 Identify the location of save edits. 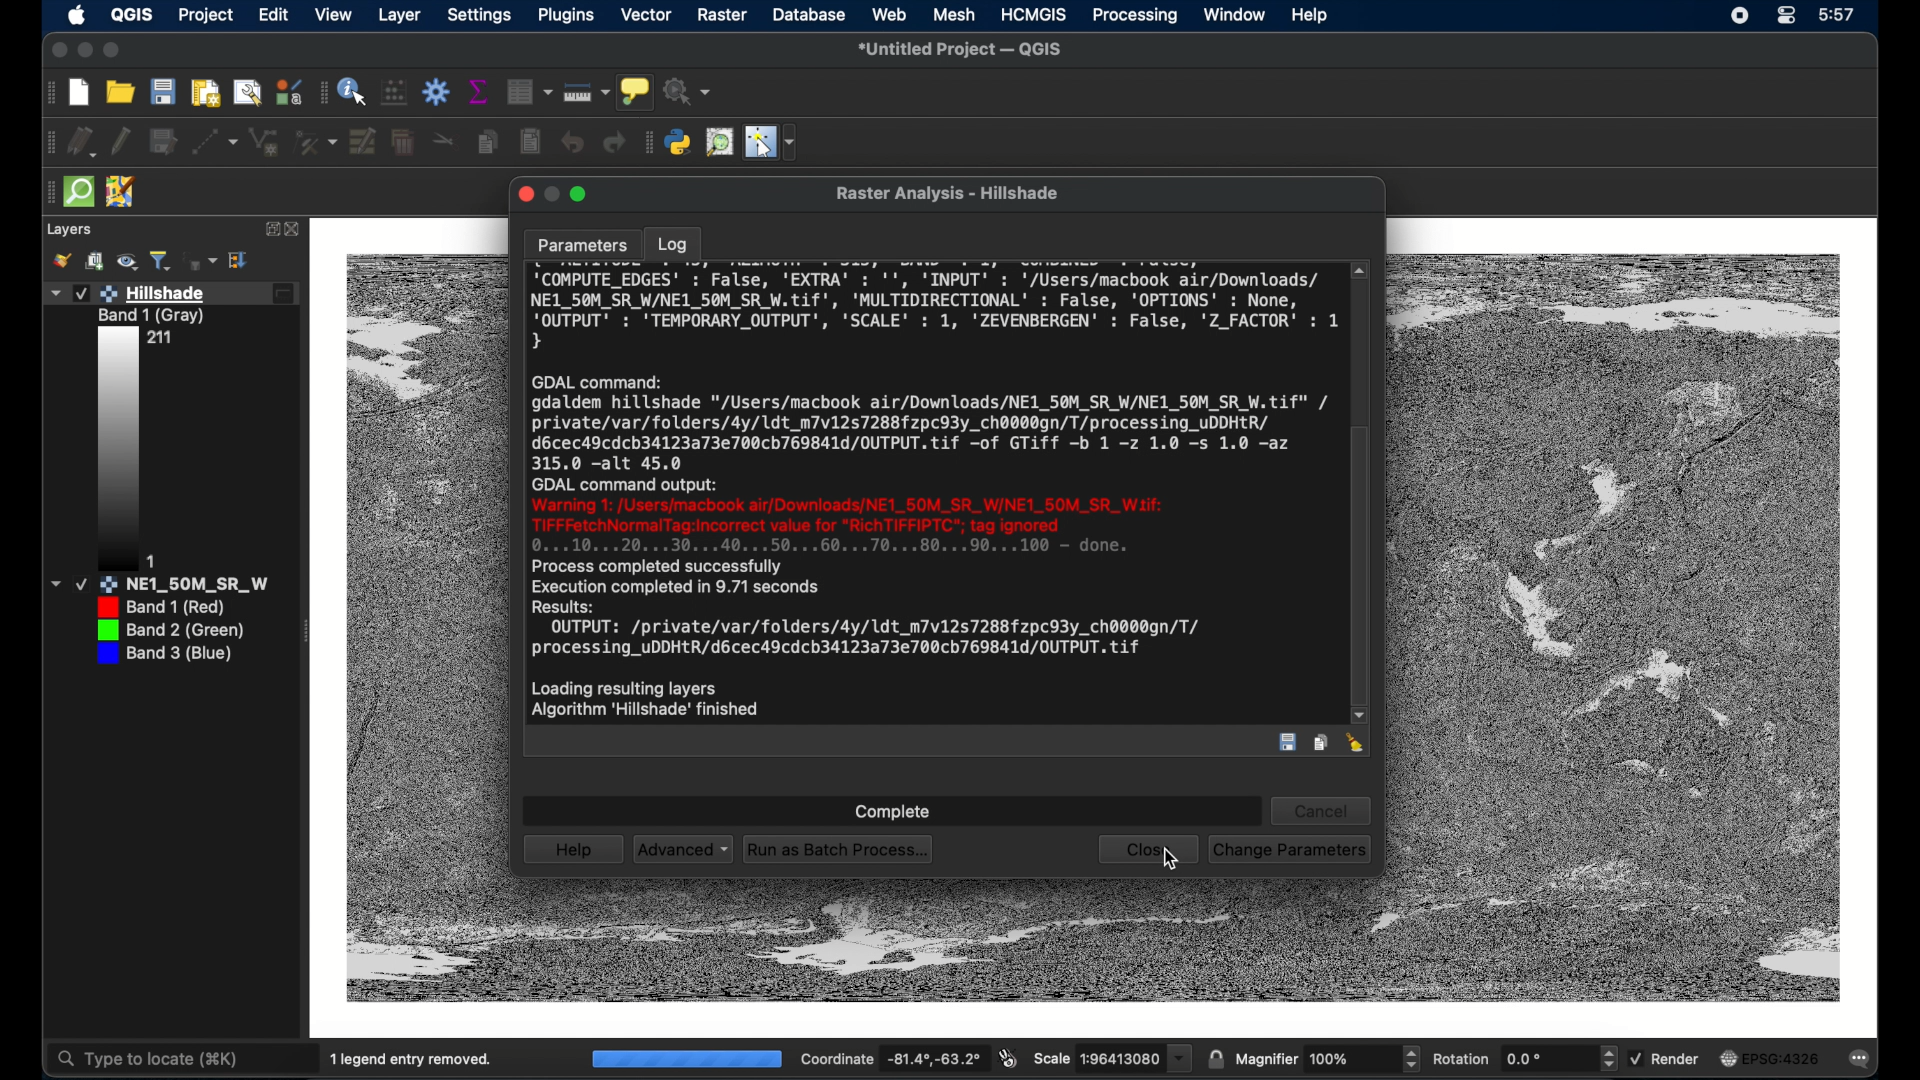
(164, 142).